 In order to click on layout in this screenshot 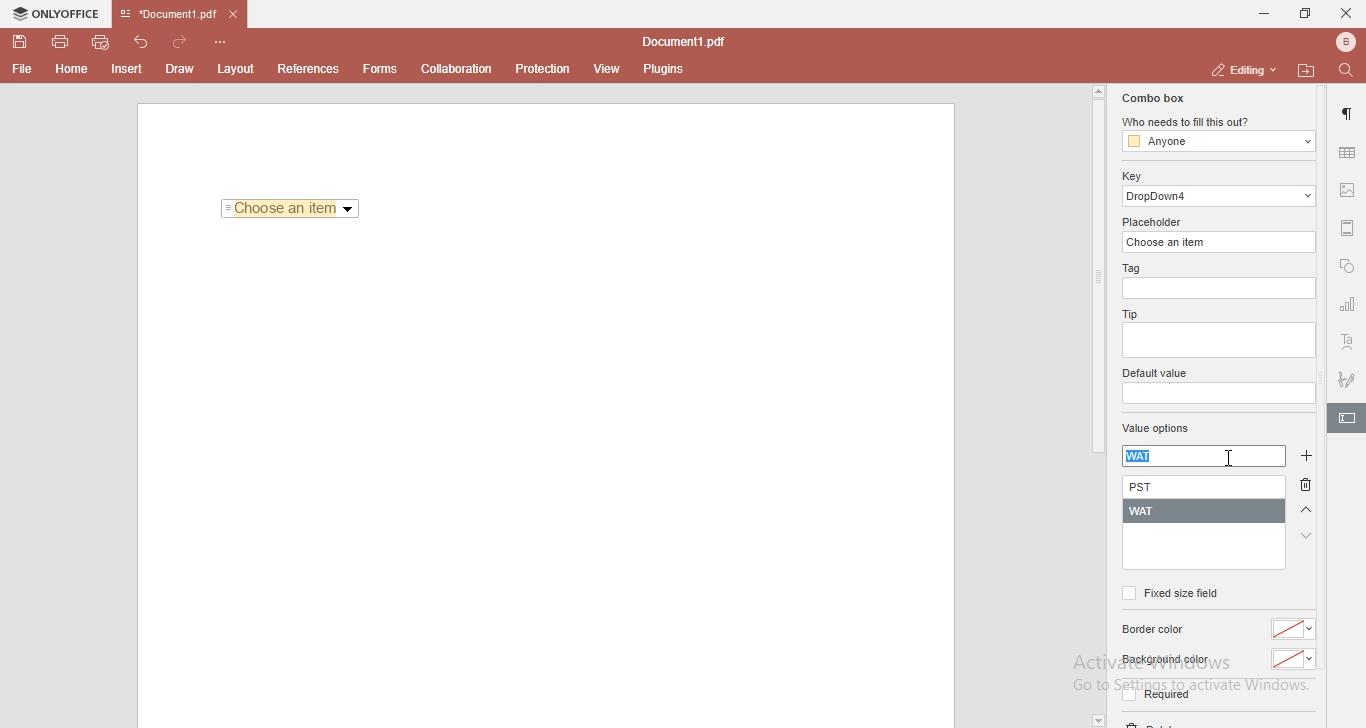, I will do `click(239, 69)`.